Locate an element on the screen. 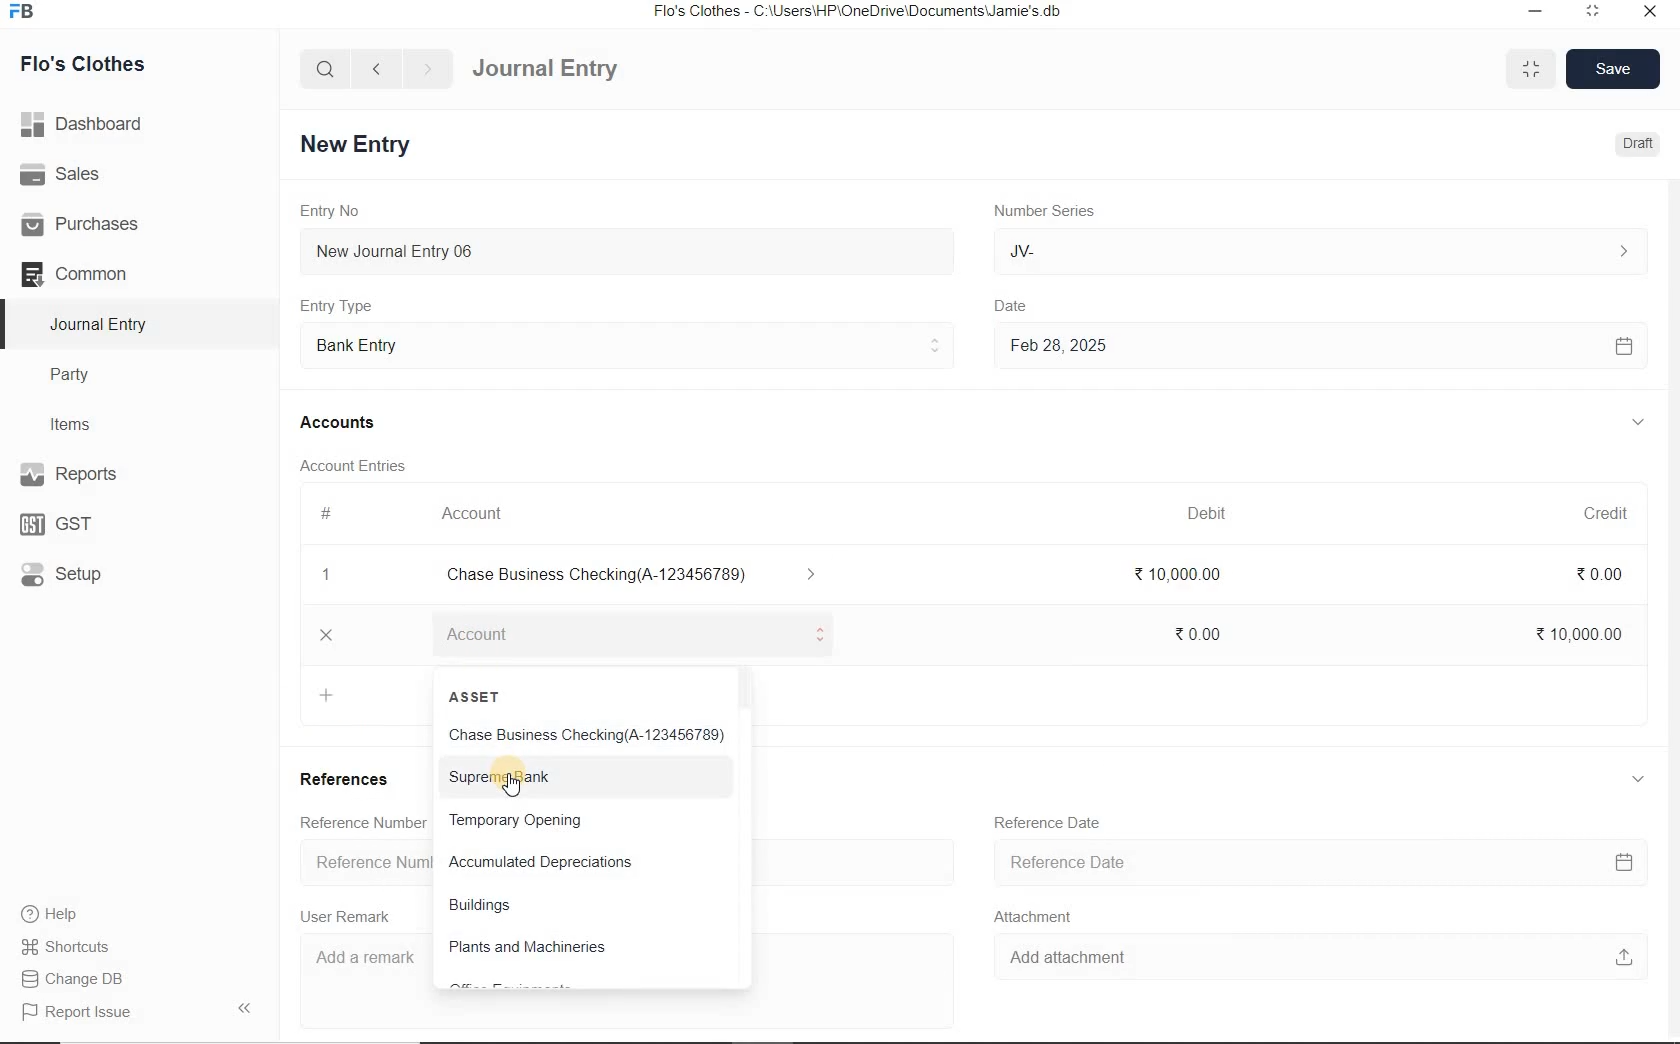 This screenshot has height=1044, width=1680. Debit is located at coordinates (1217, 513).